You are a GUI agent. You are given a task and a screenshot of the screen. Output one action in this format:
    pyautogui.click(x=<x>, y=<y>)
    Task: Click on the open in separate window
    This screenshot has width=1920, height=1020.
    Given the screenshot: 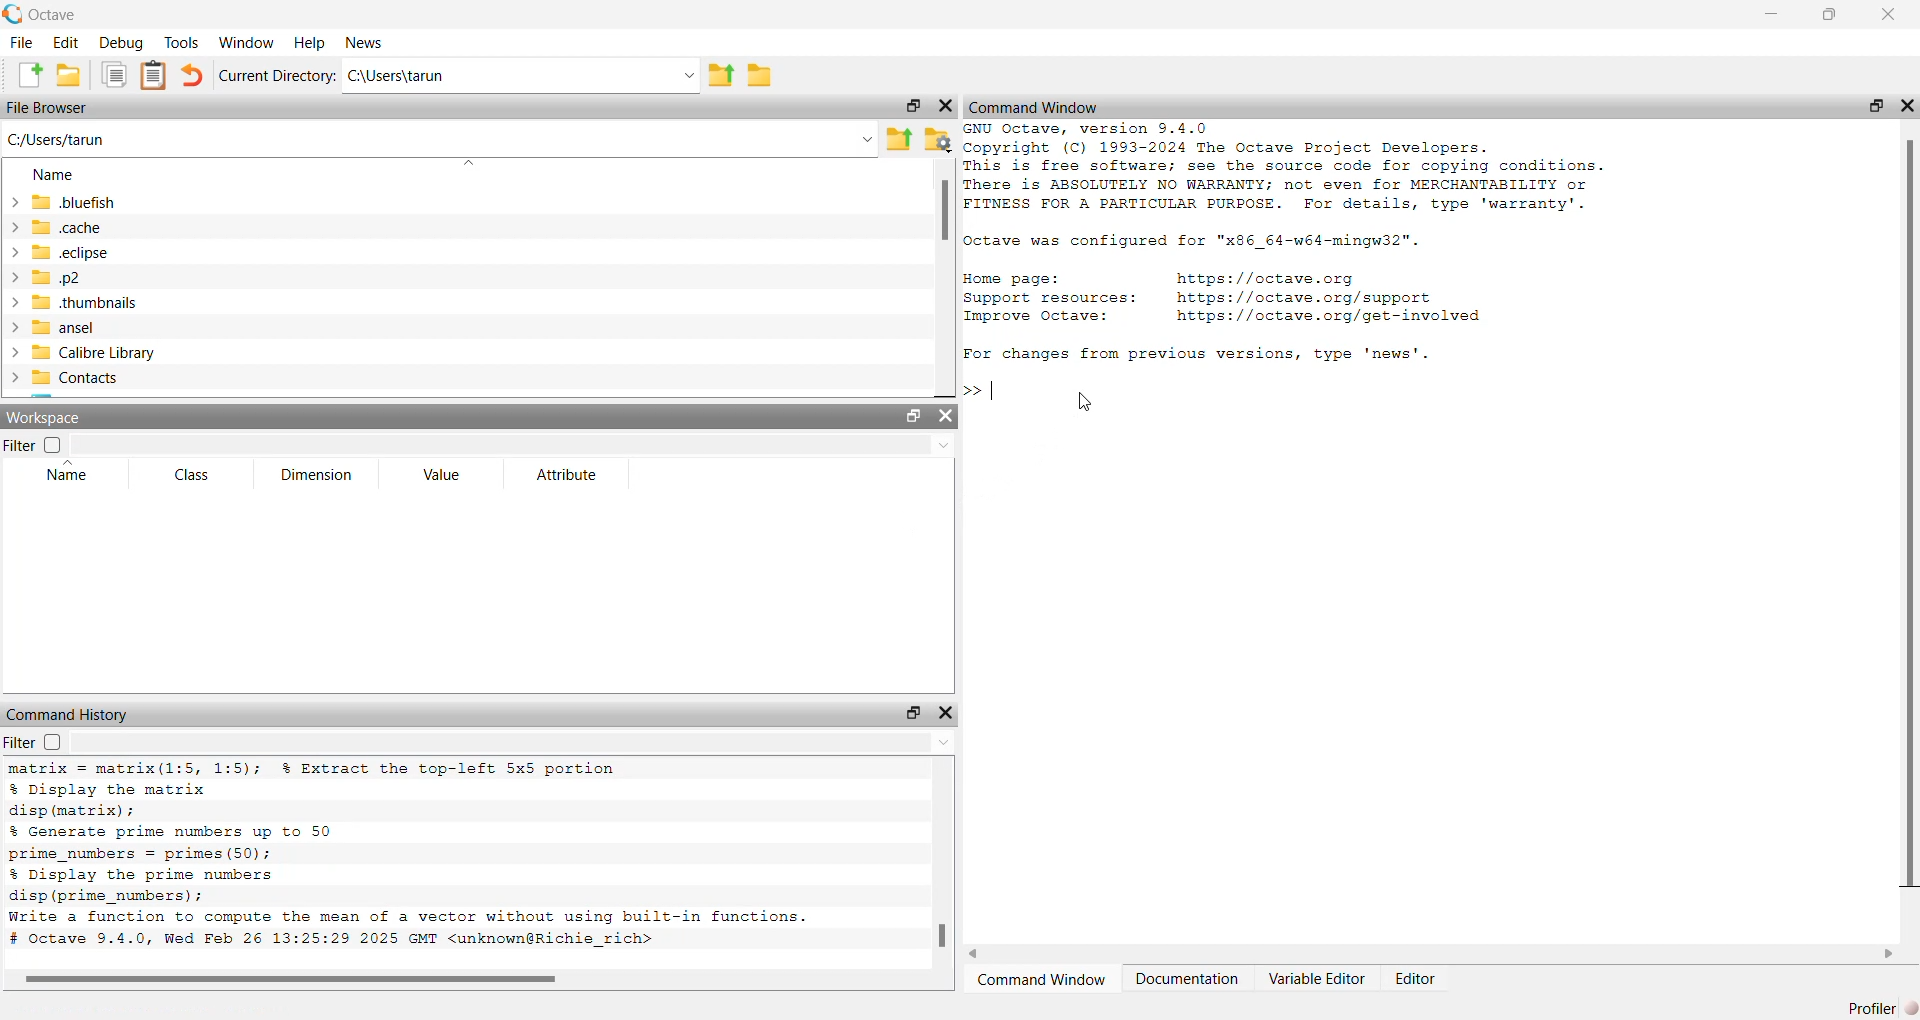 What is the action you would take?
    pyautogui.click(x=1875, y=105)
    